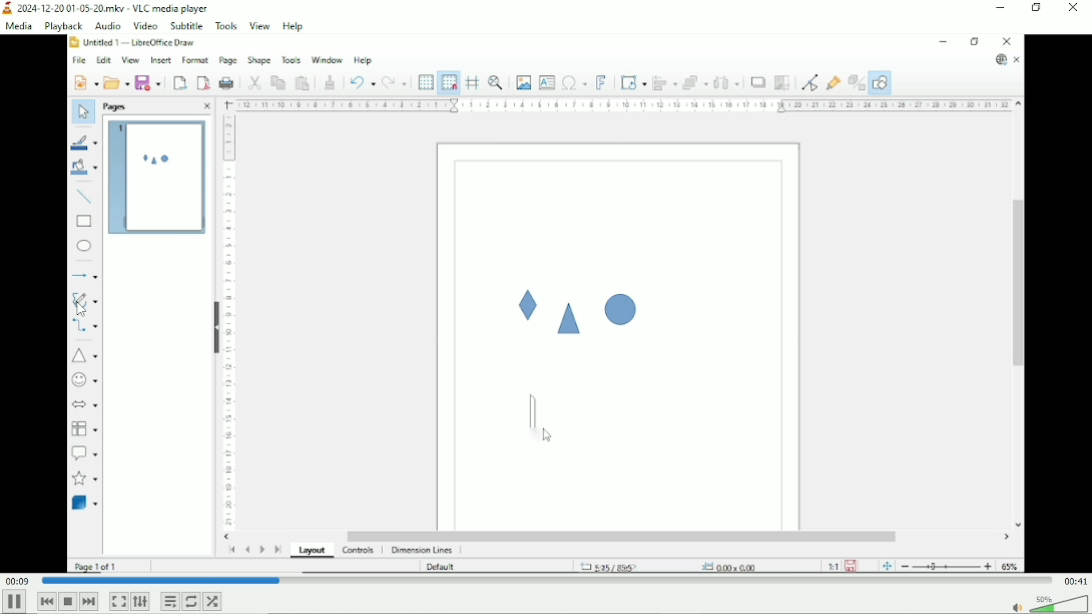 The height and width of the screenshot is (614, 1092). What do you see at coordinates (18, 27) in the screenshot?
I see `Media` at bounding box center [18, 27].